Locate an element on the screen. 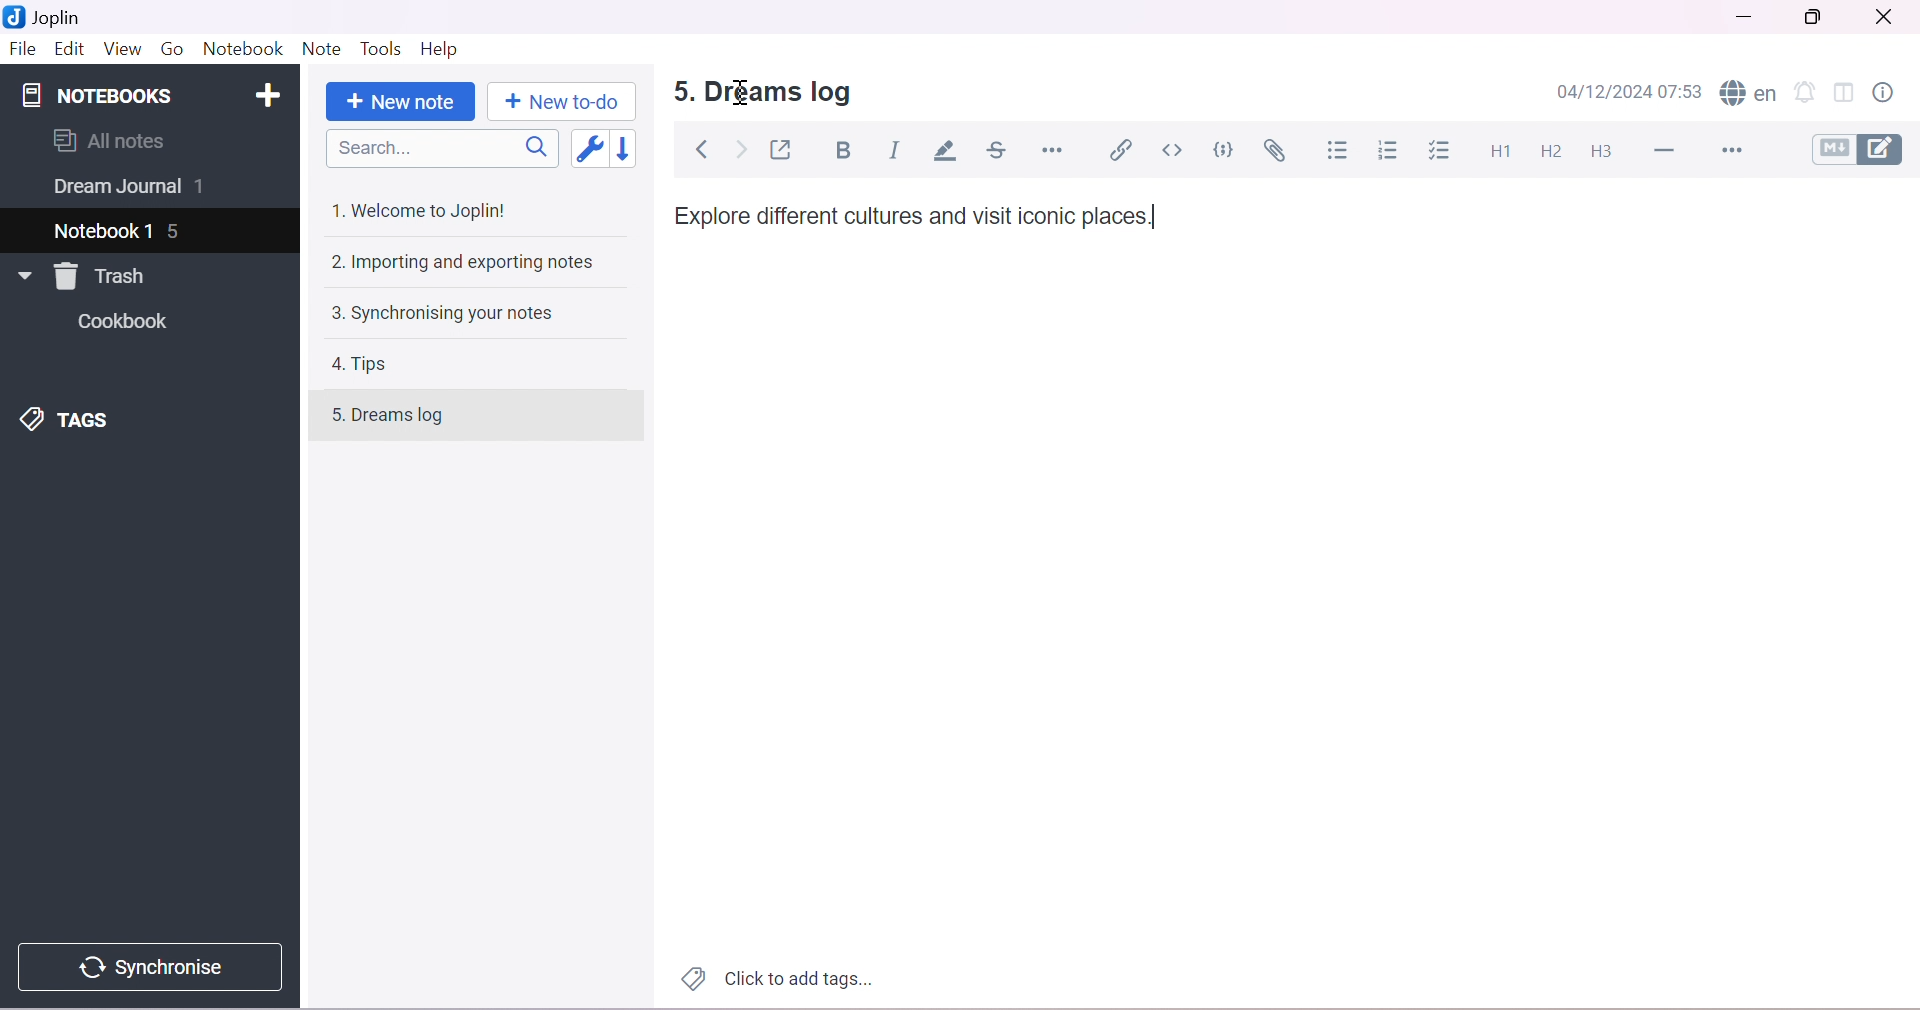 The width and height of the screenshot is (1920, 1010). Numbered list is located at coordinates (1389, 152).